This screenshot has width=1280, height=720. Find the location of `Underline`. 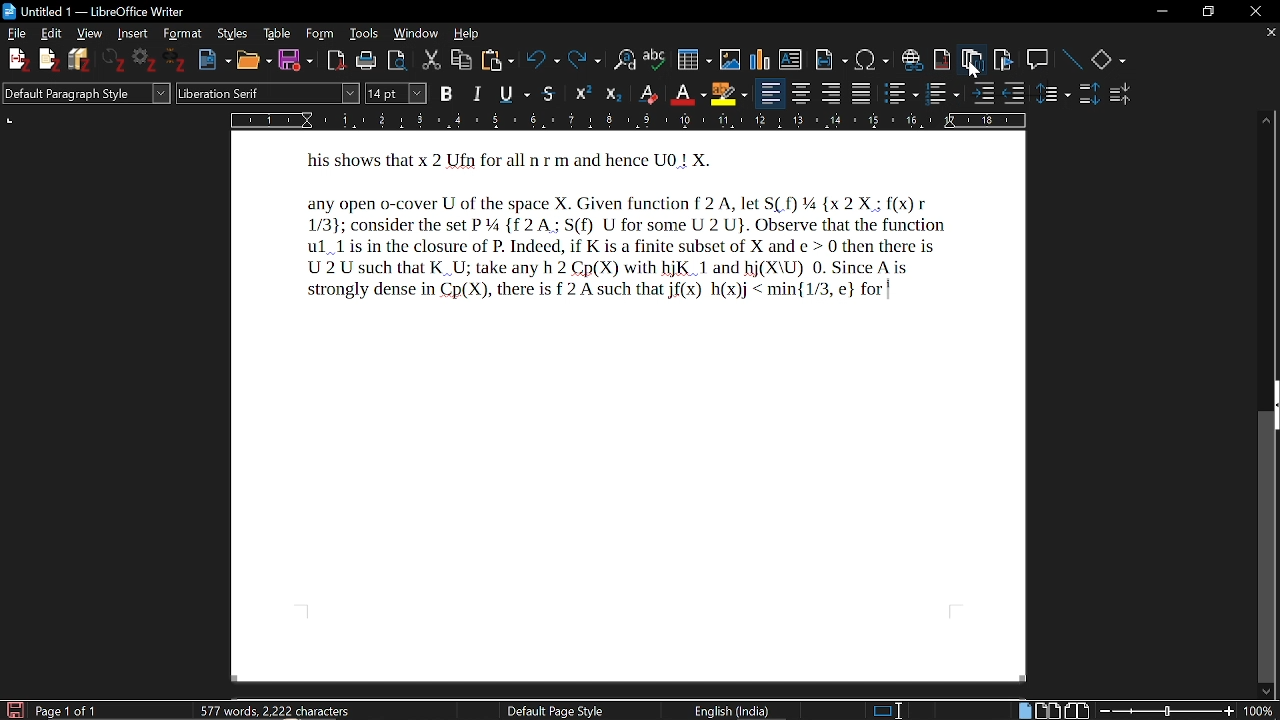

Underline is located at coordinates (689, 95).